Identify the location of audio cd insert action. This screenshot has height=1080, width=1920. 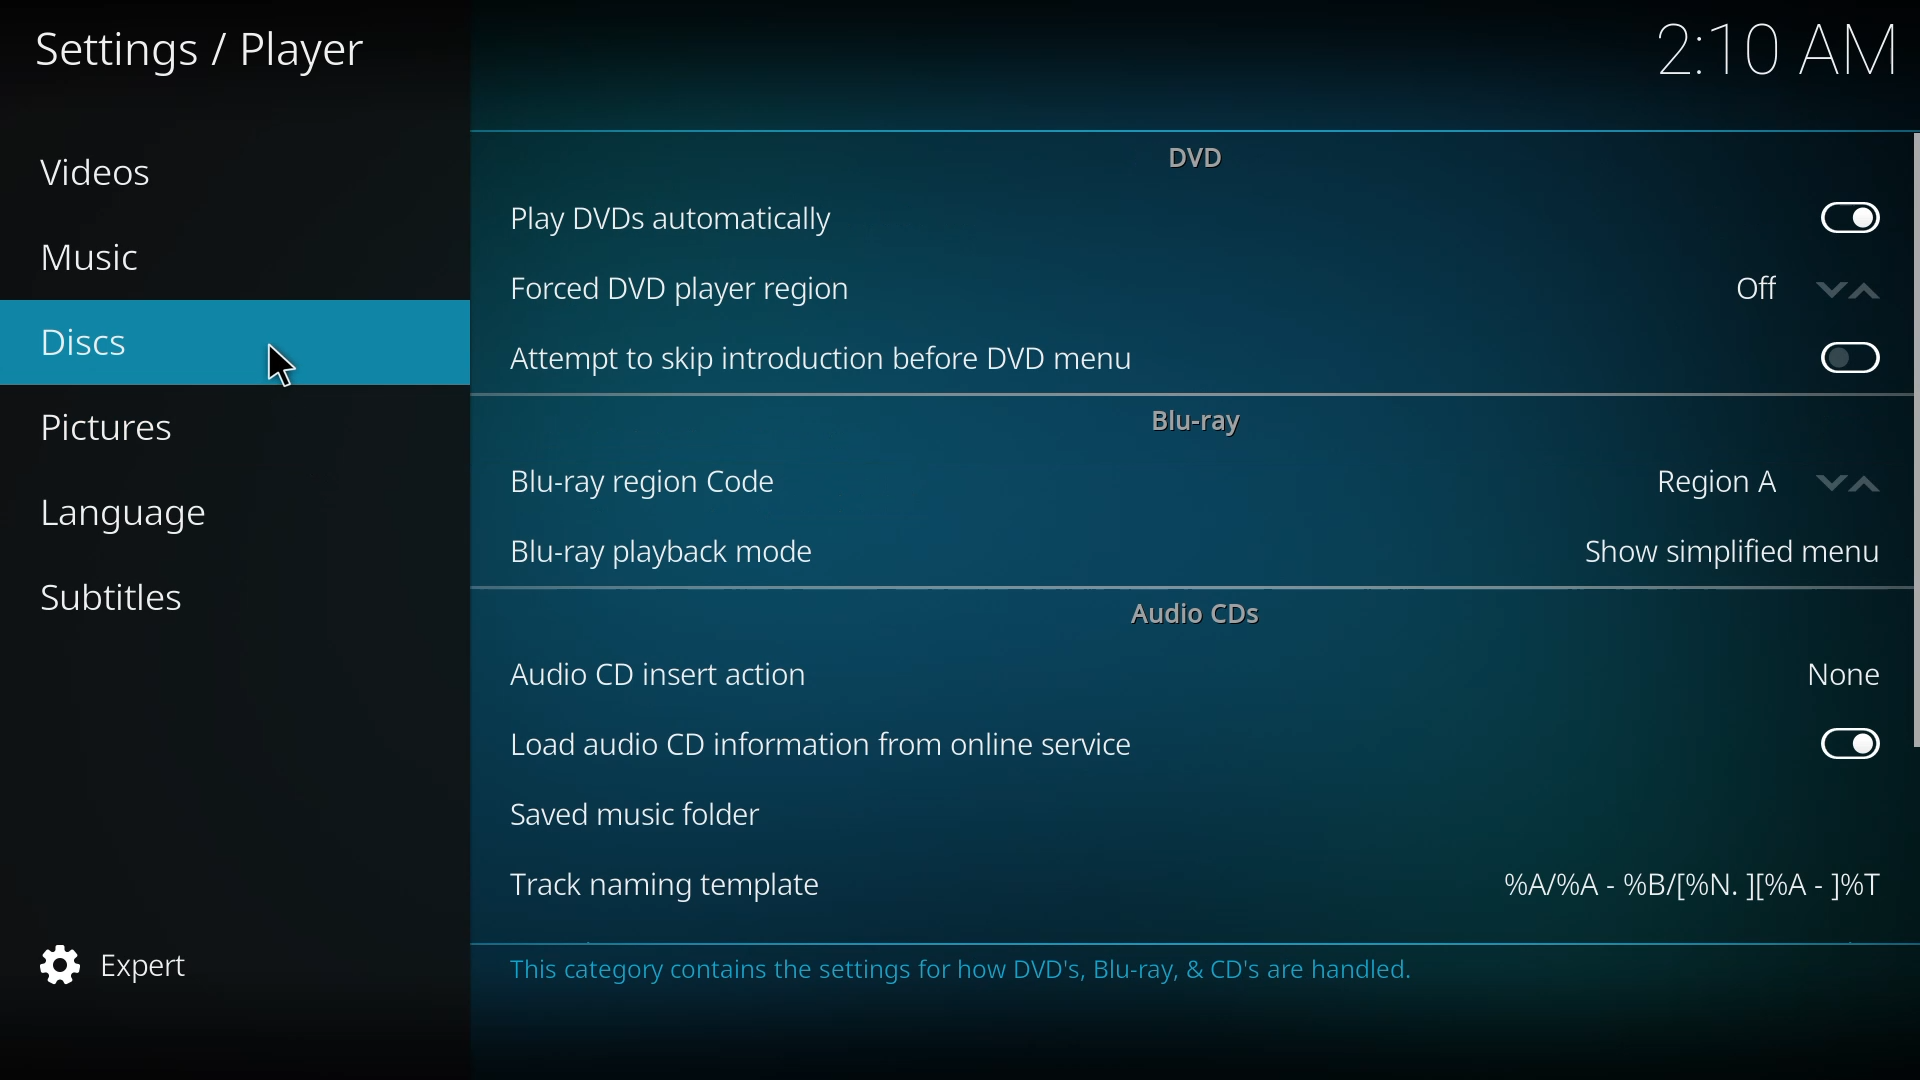
(660, 673).